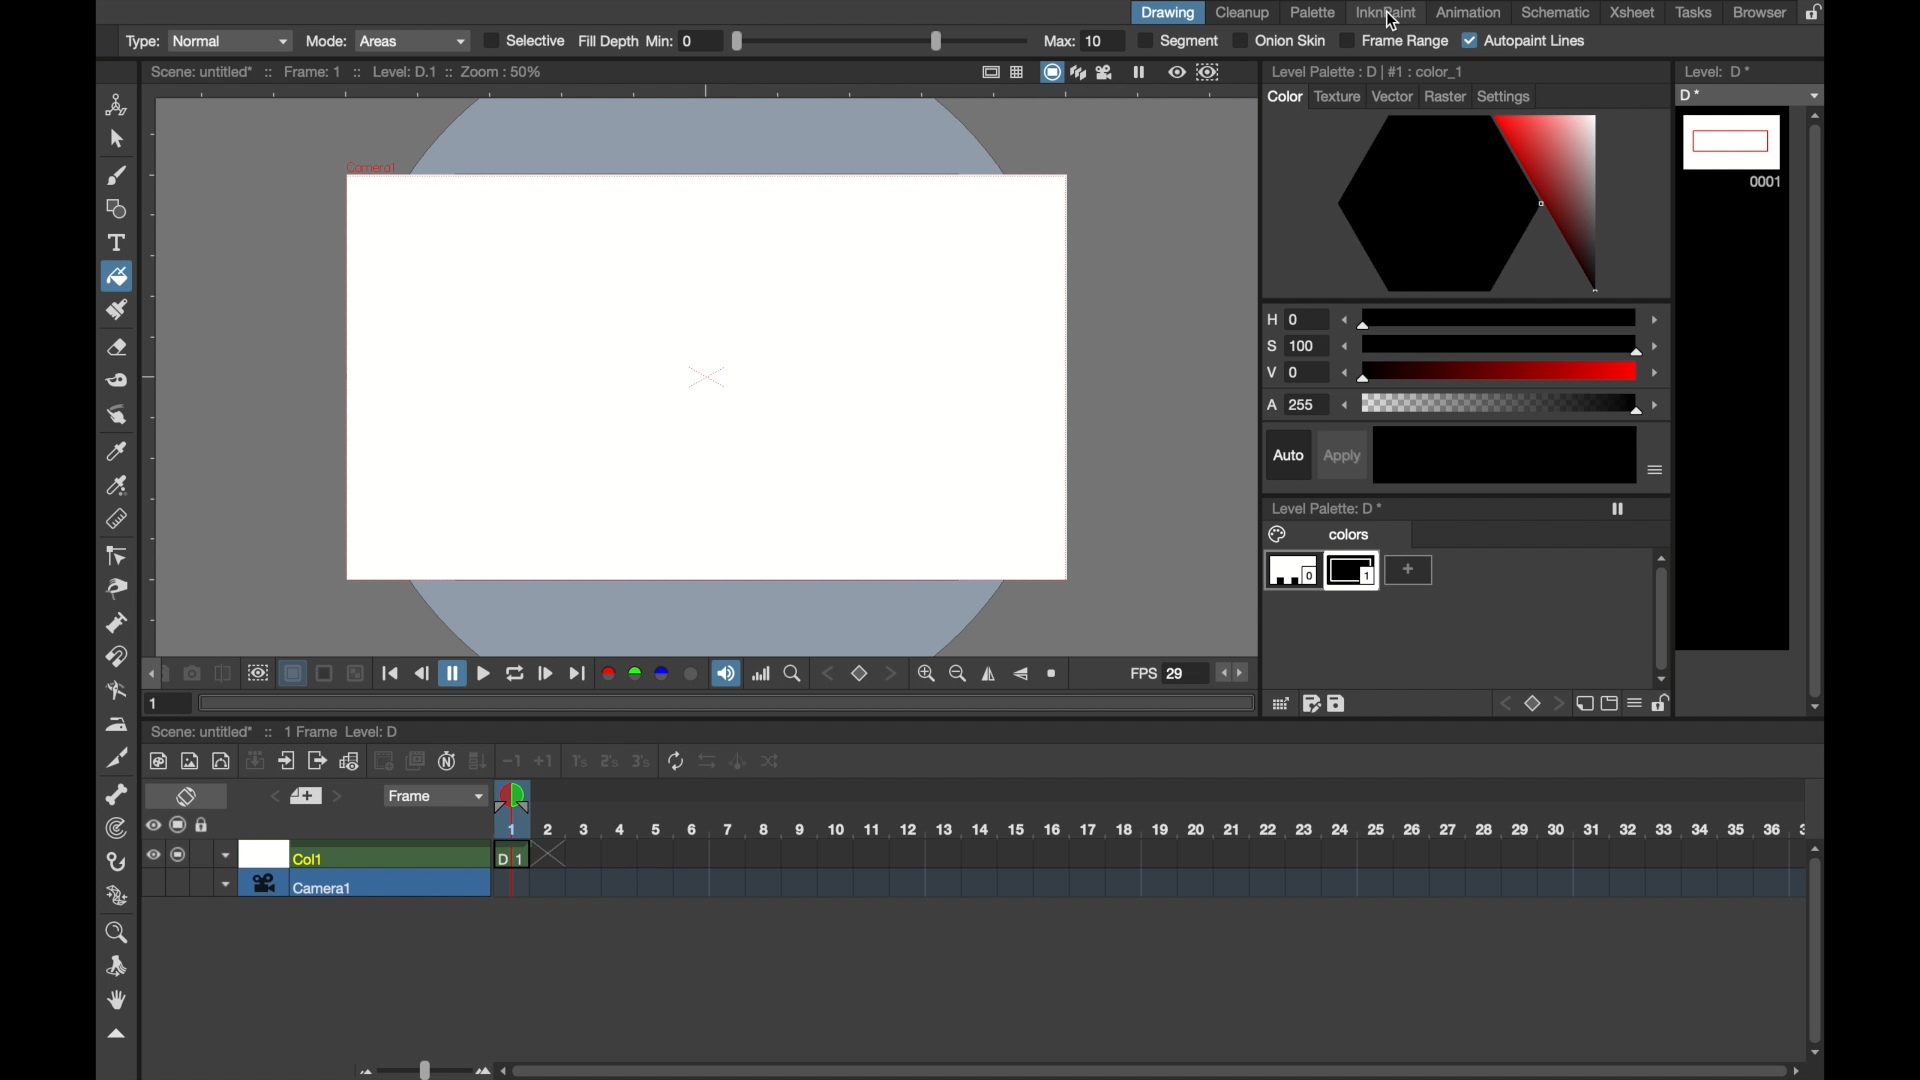 This screenshot has height=1080, width=1920. Describe the element at coordinates (189, 761) in the screenshot. I see `image` at that location.